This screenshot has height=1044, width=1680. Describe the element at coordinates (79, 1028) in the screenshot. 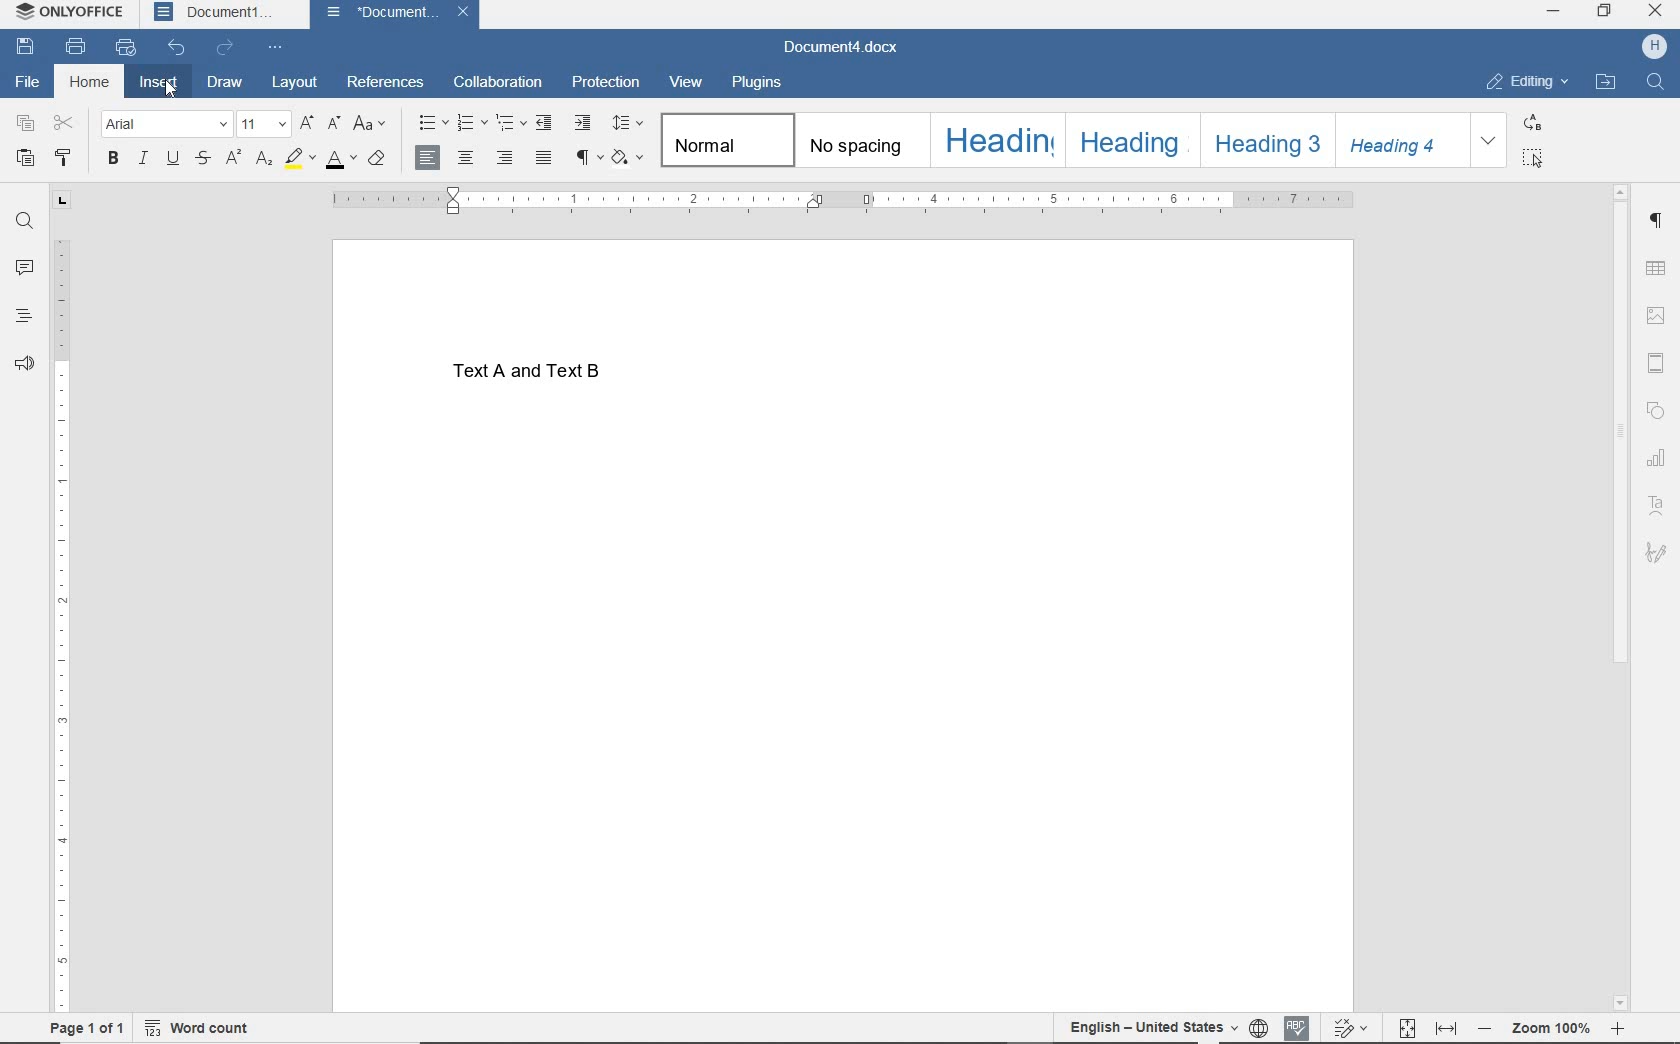

I see `PAGE 1 OF 1` at that location.